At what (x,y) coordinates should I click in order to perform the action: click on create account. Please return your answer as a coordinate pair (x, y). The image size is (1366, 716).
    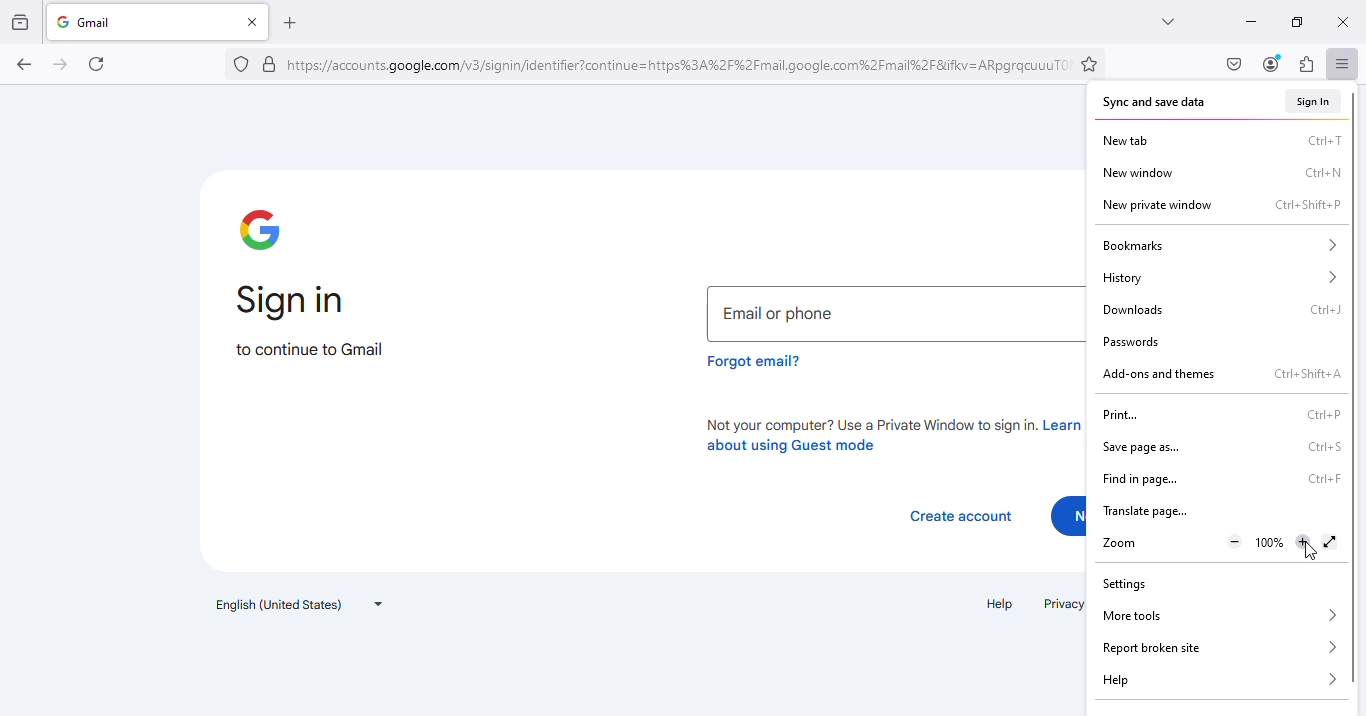
    Looking at the image, I should click on (961, 517).